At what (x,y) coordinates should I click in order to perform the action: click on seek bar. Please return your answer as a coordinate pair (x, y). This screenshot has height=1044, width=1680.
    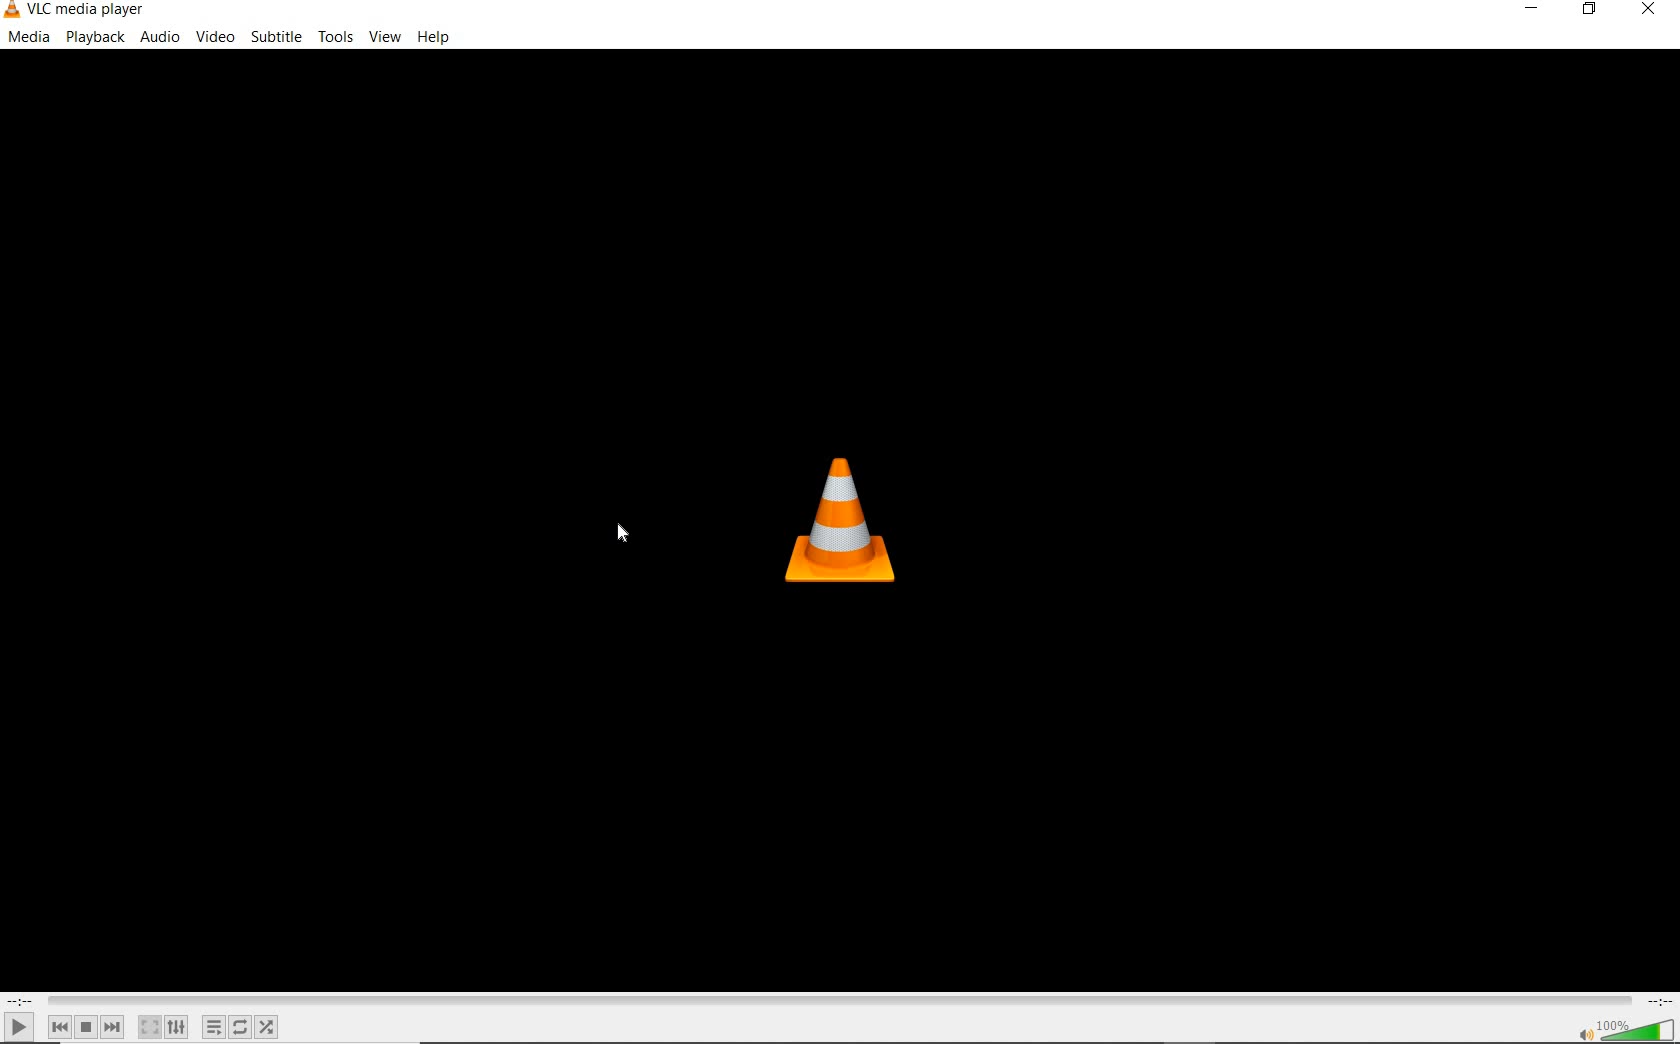
    Looking at the image, I should click on (837, 1001).